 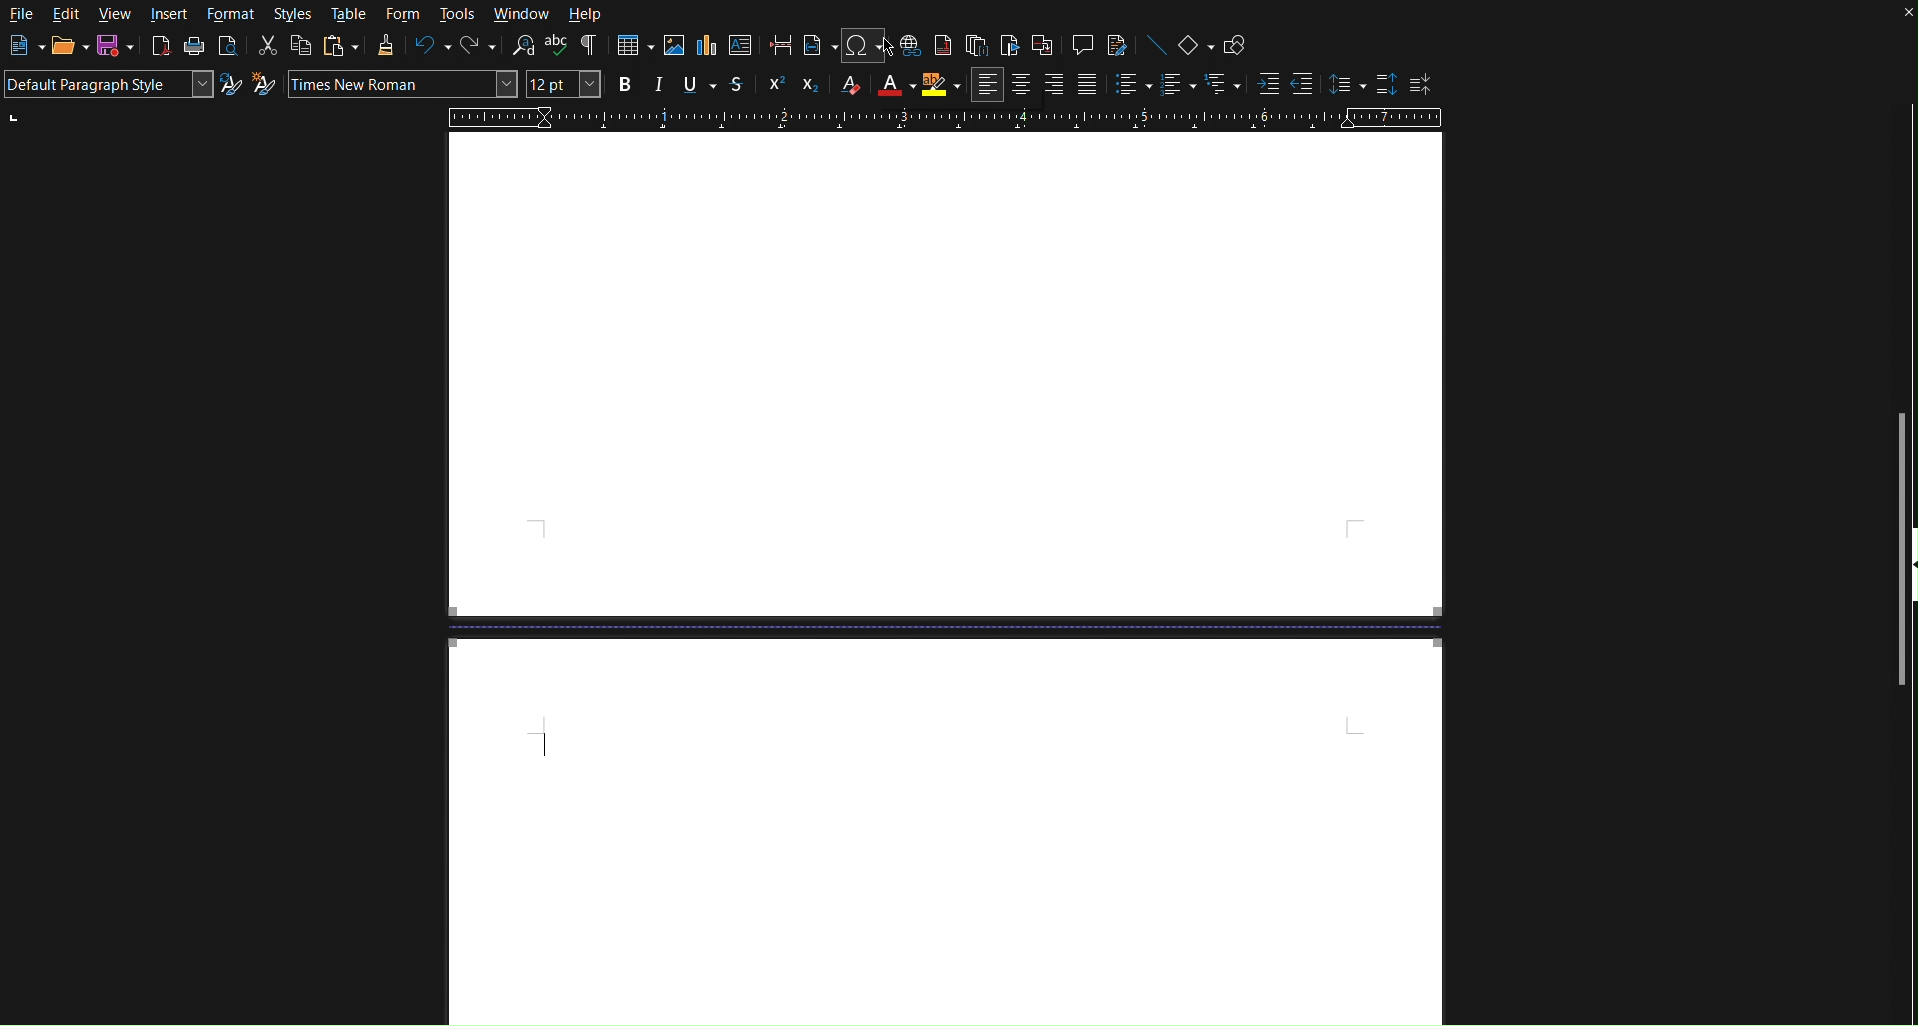 I want to click on Italics, so click(x=659, y=87).